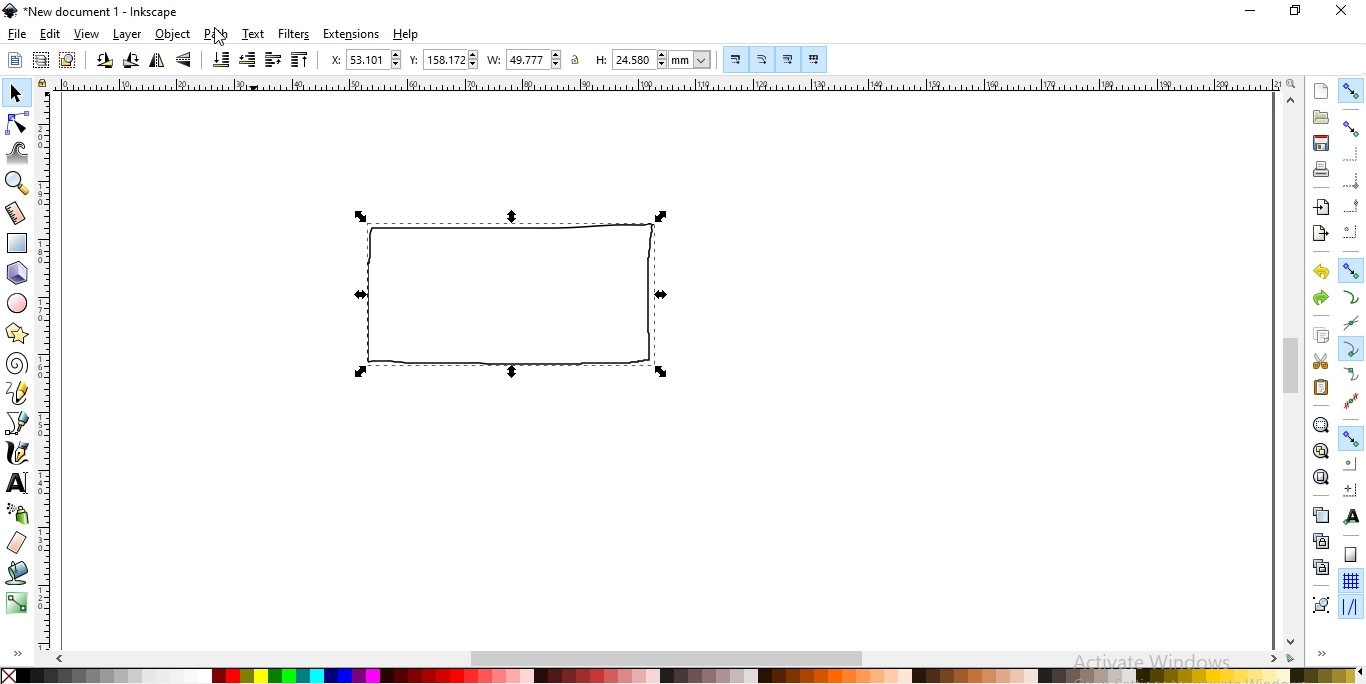 The image size is (1366, 684). I want to click on move patterns, so click(817, 59).